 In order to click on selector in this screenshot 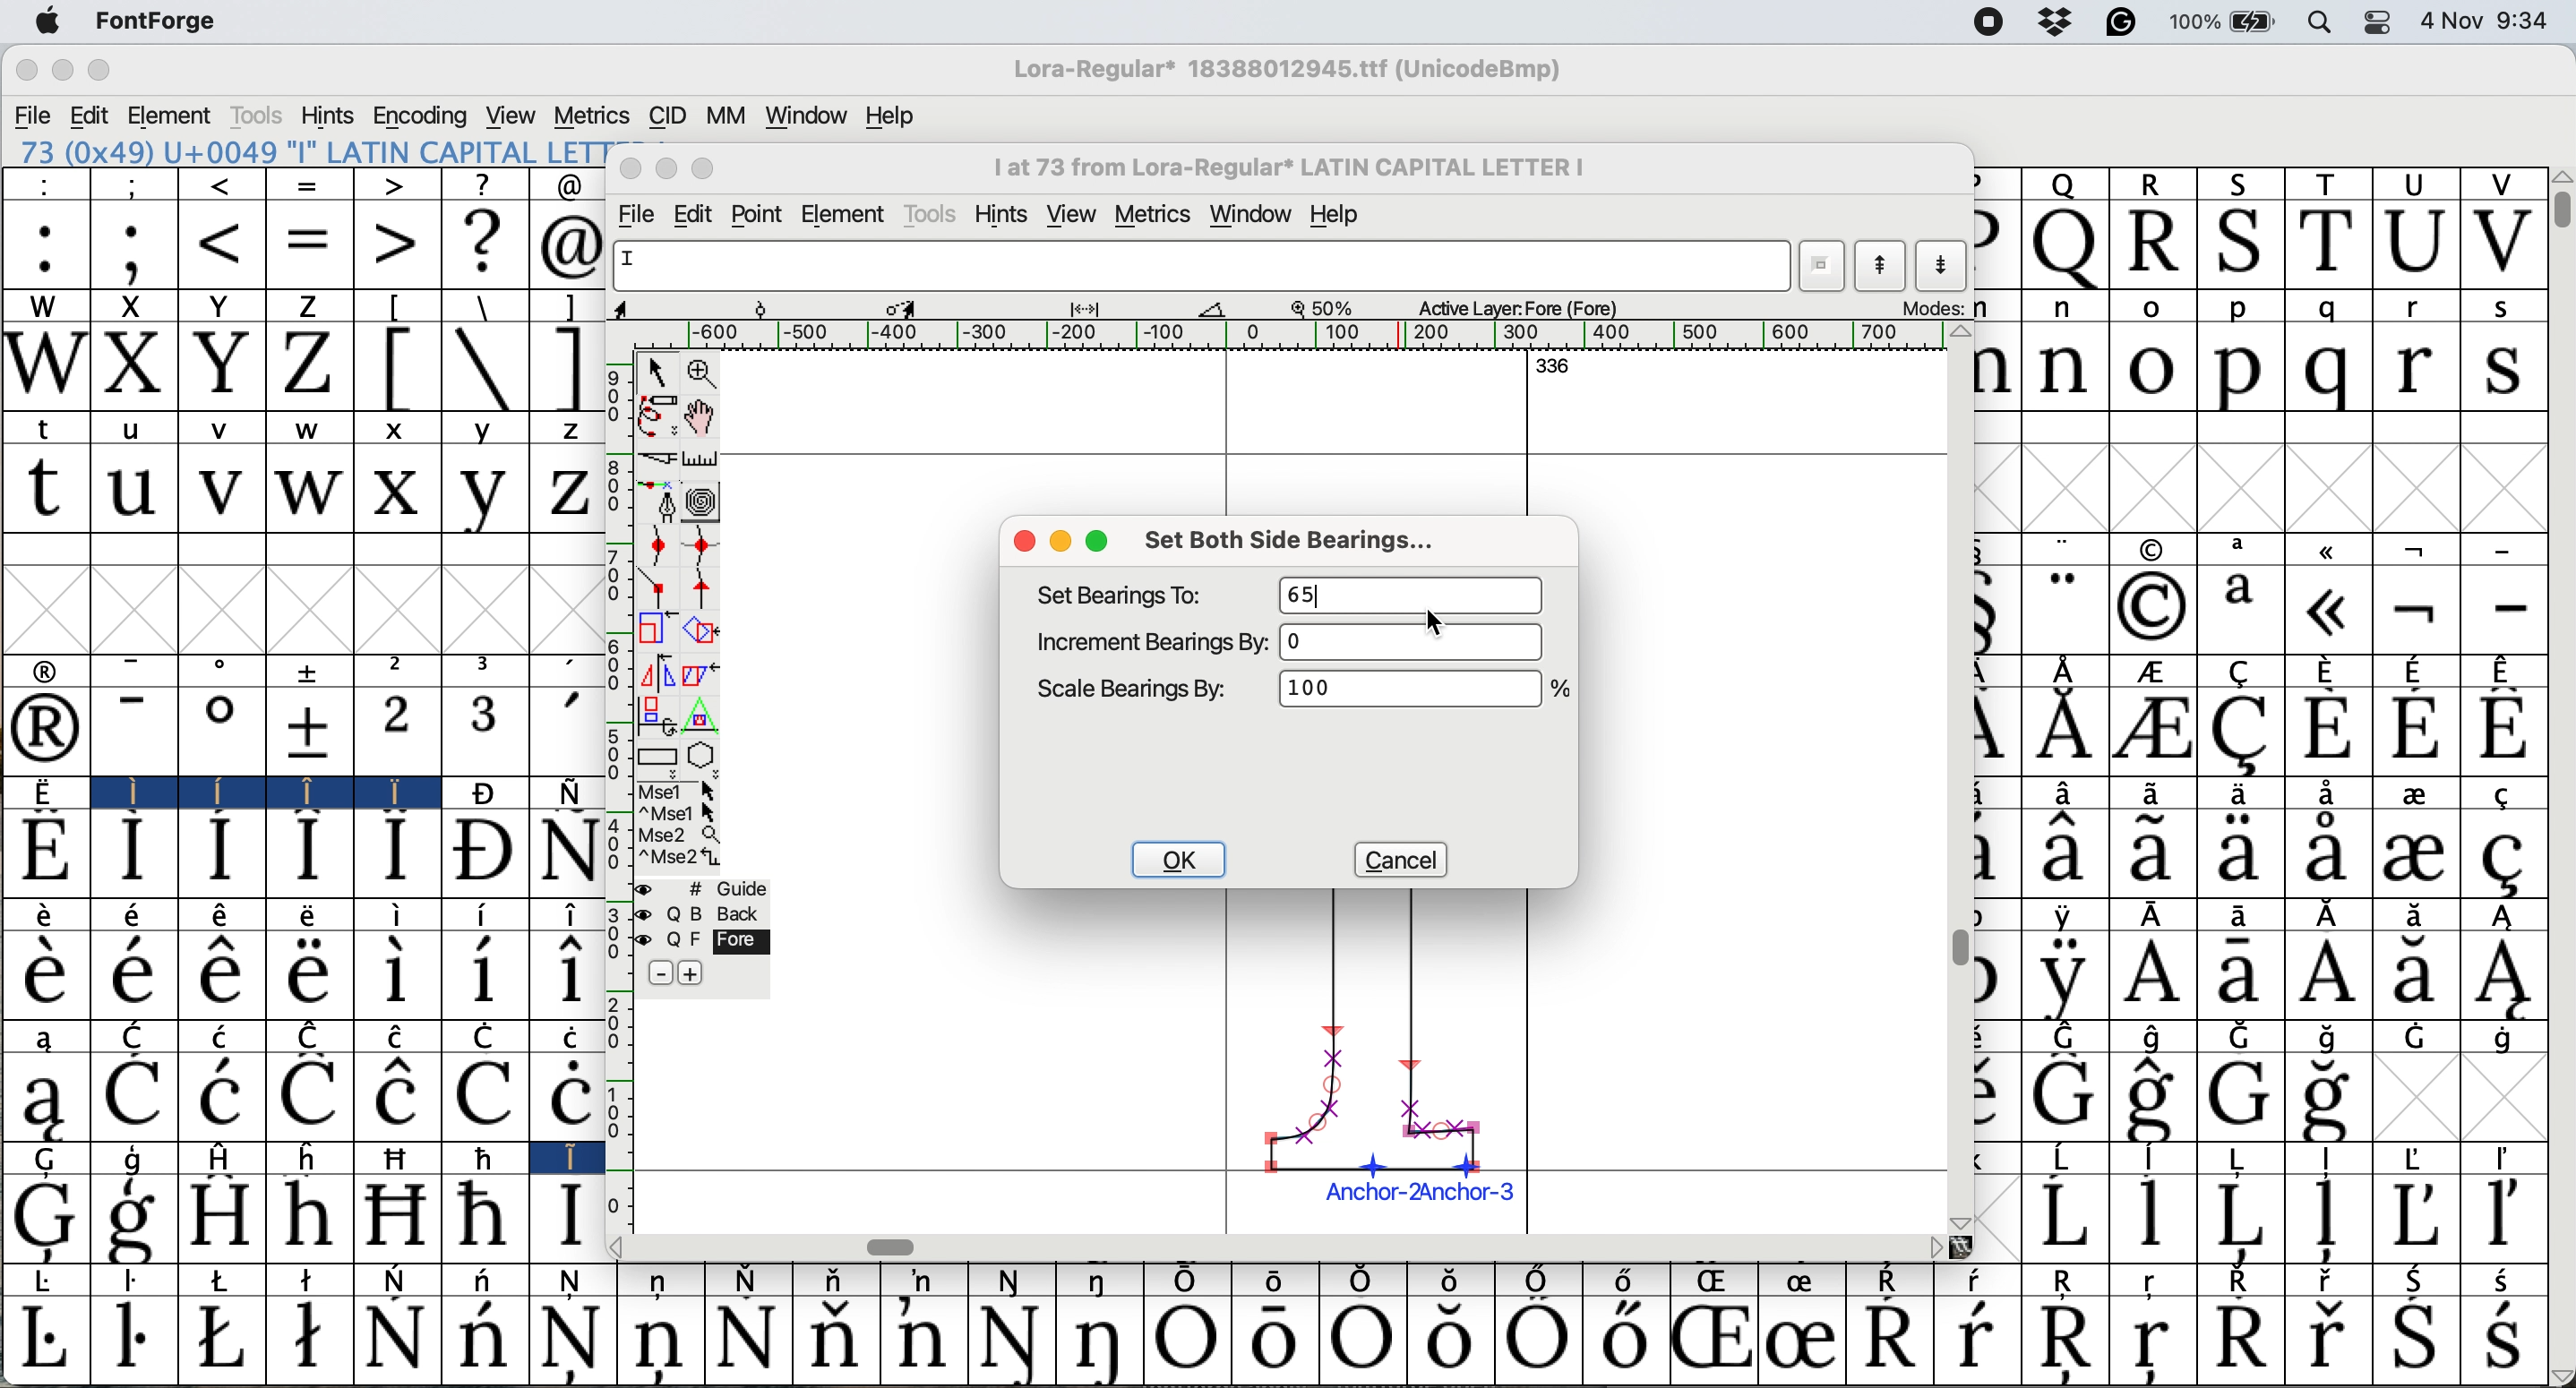, I will do `click(657, 370)`.